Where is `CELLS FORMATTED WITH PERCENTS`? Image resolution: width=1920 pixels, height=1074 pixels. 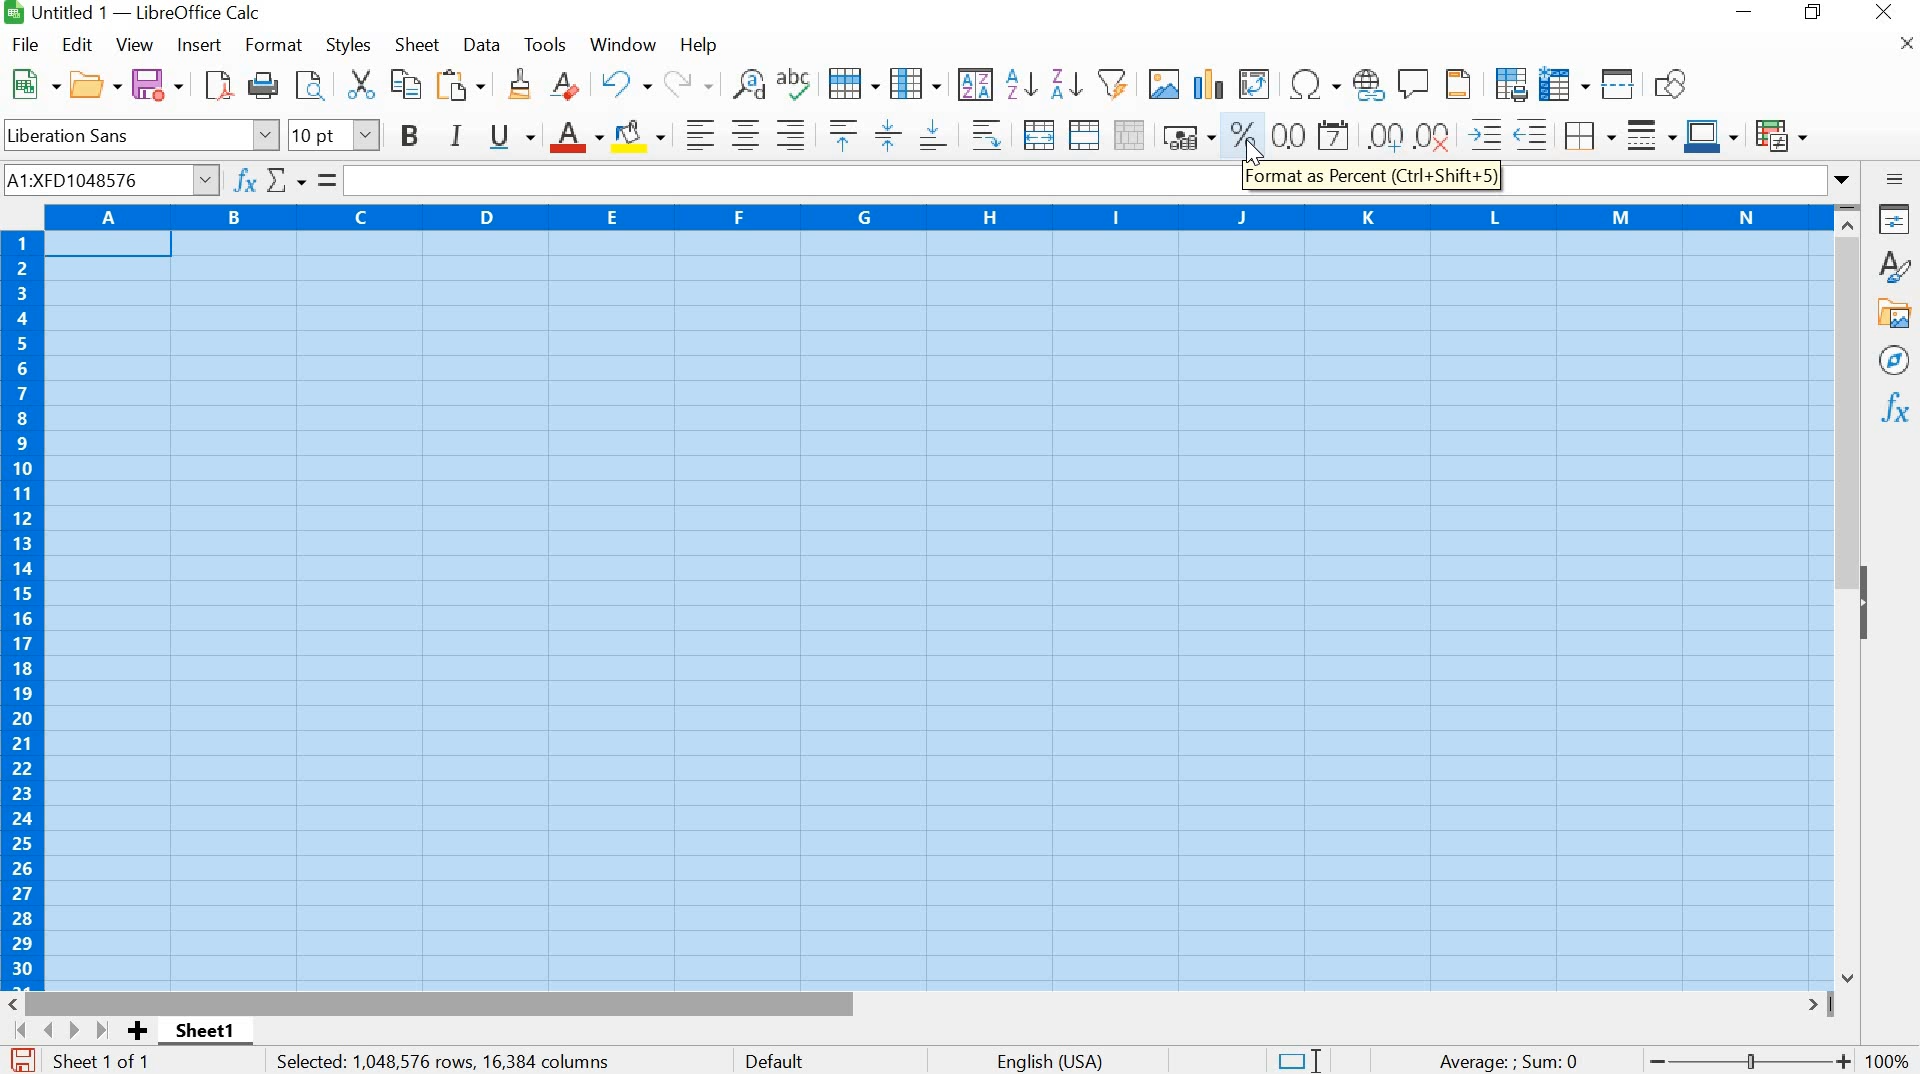
CELLS FORMATTED WITH PERCENTS is located at coordinates (935, 612).